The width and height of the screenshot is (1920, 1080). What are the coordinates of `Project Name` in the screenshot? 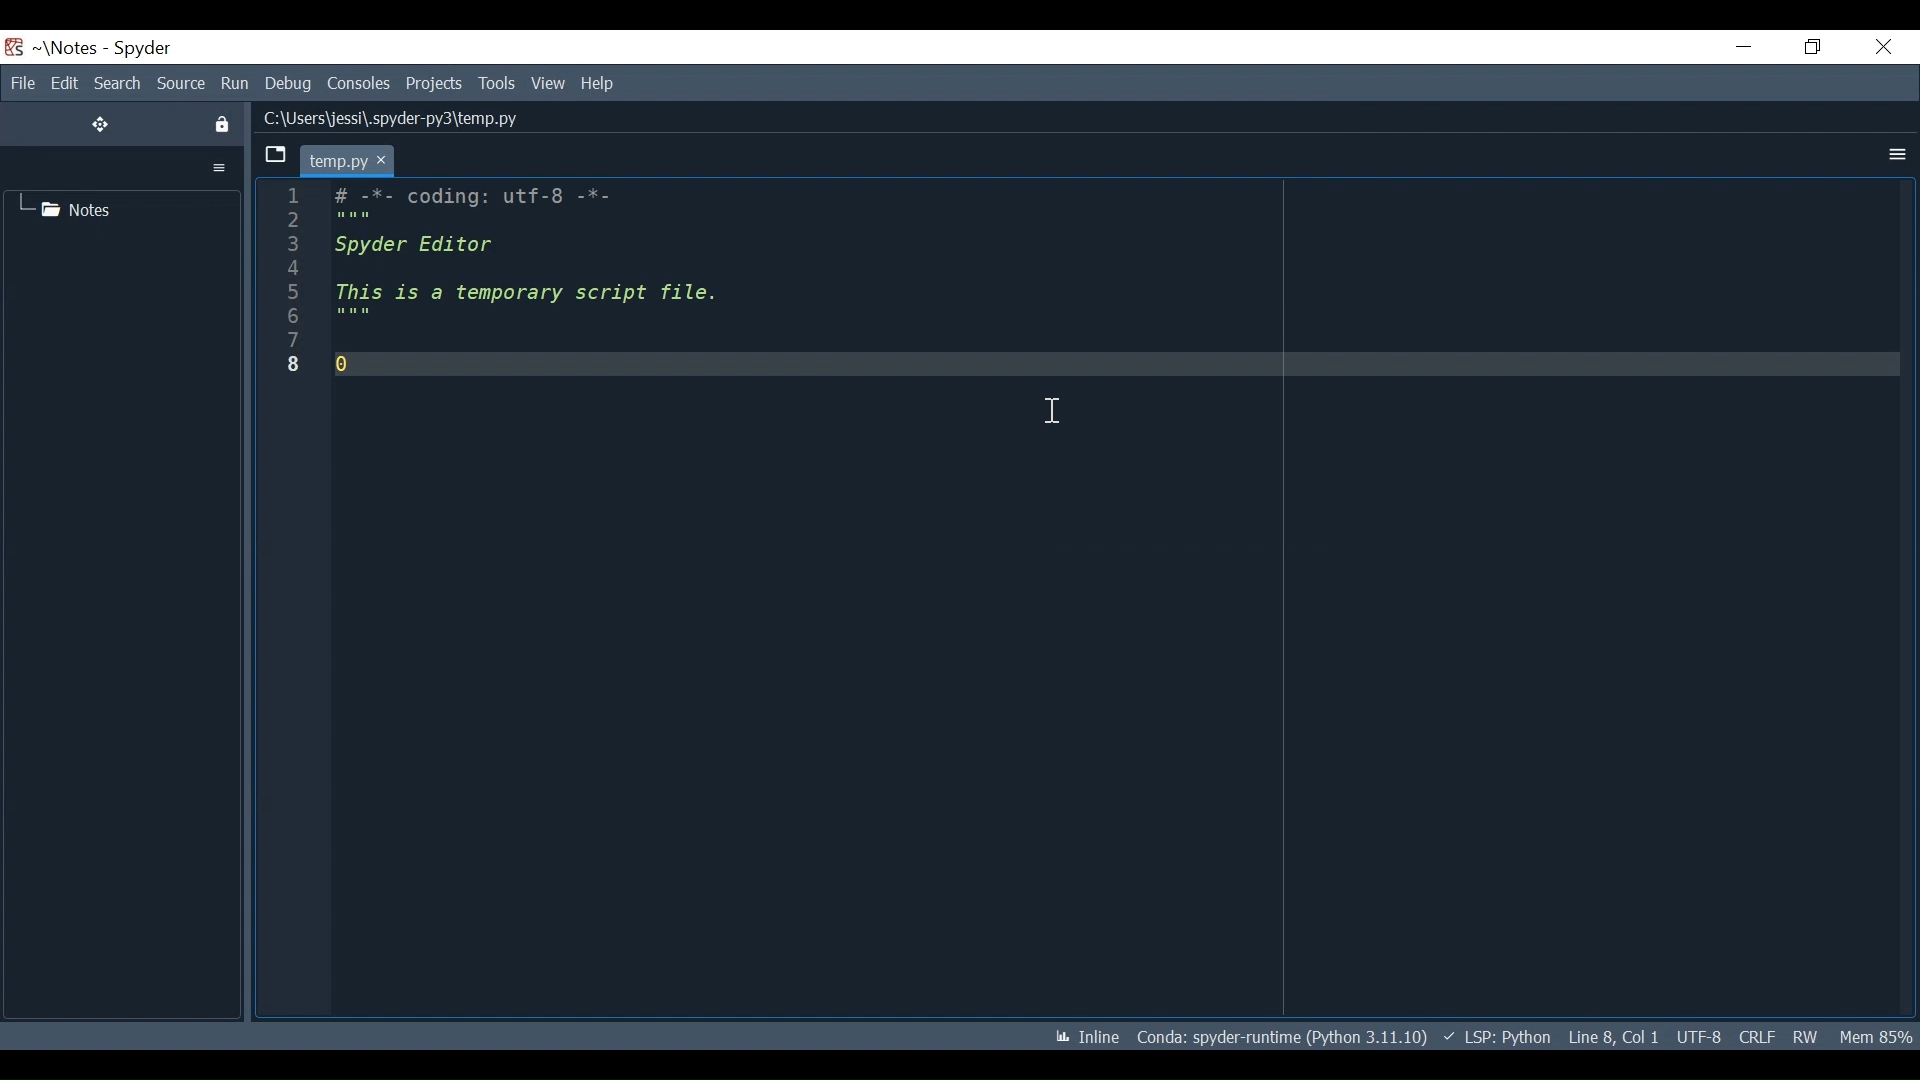 It's located at (67, 48).